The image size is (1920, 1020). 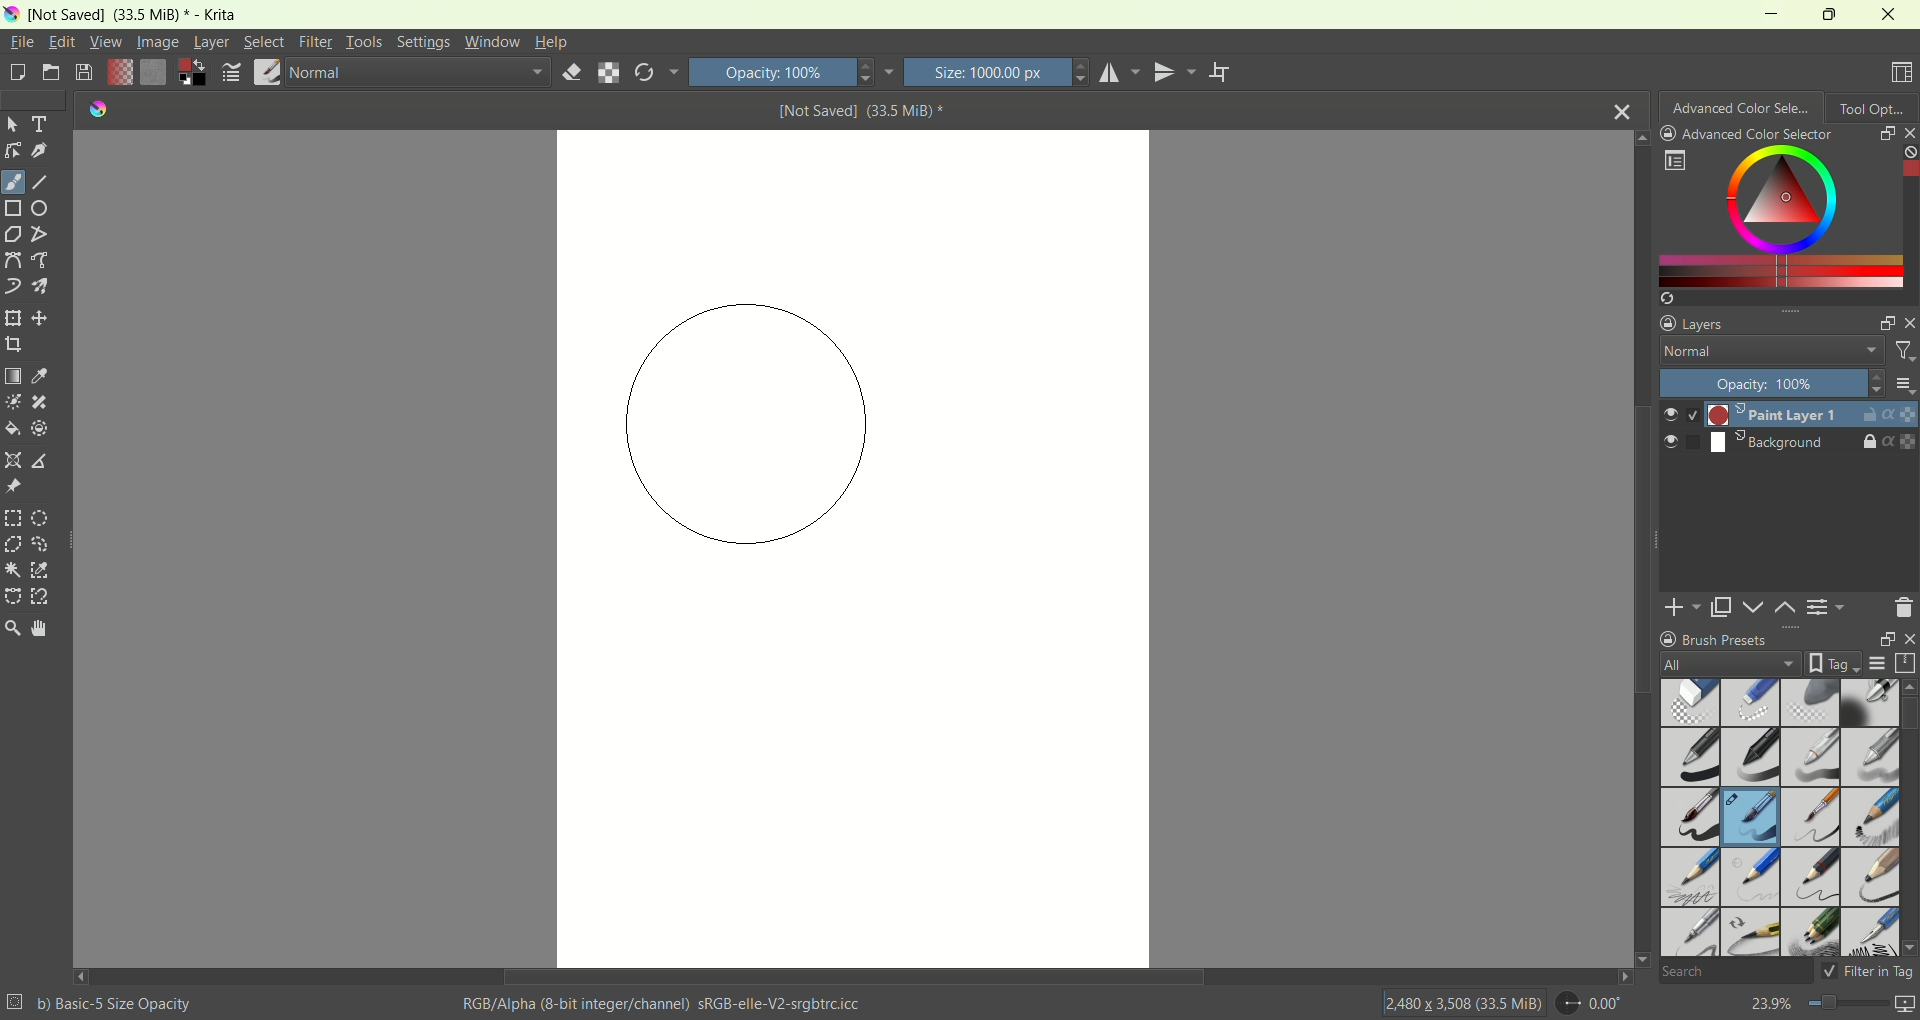 I want to click on cursor/brush, so click(x=752, y=417).